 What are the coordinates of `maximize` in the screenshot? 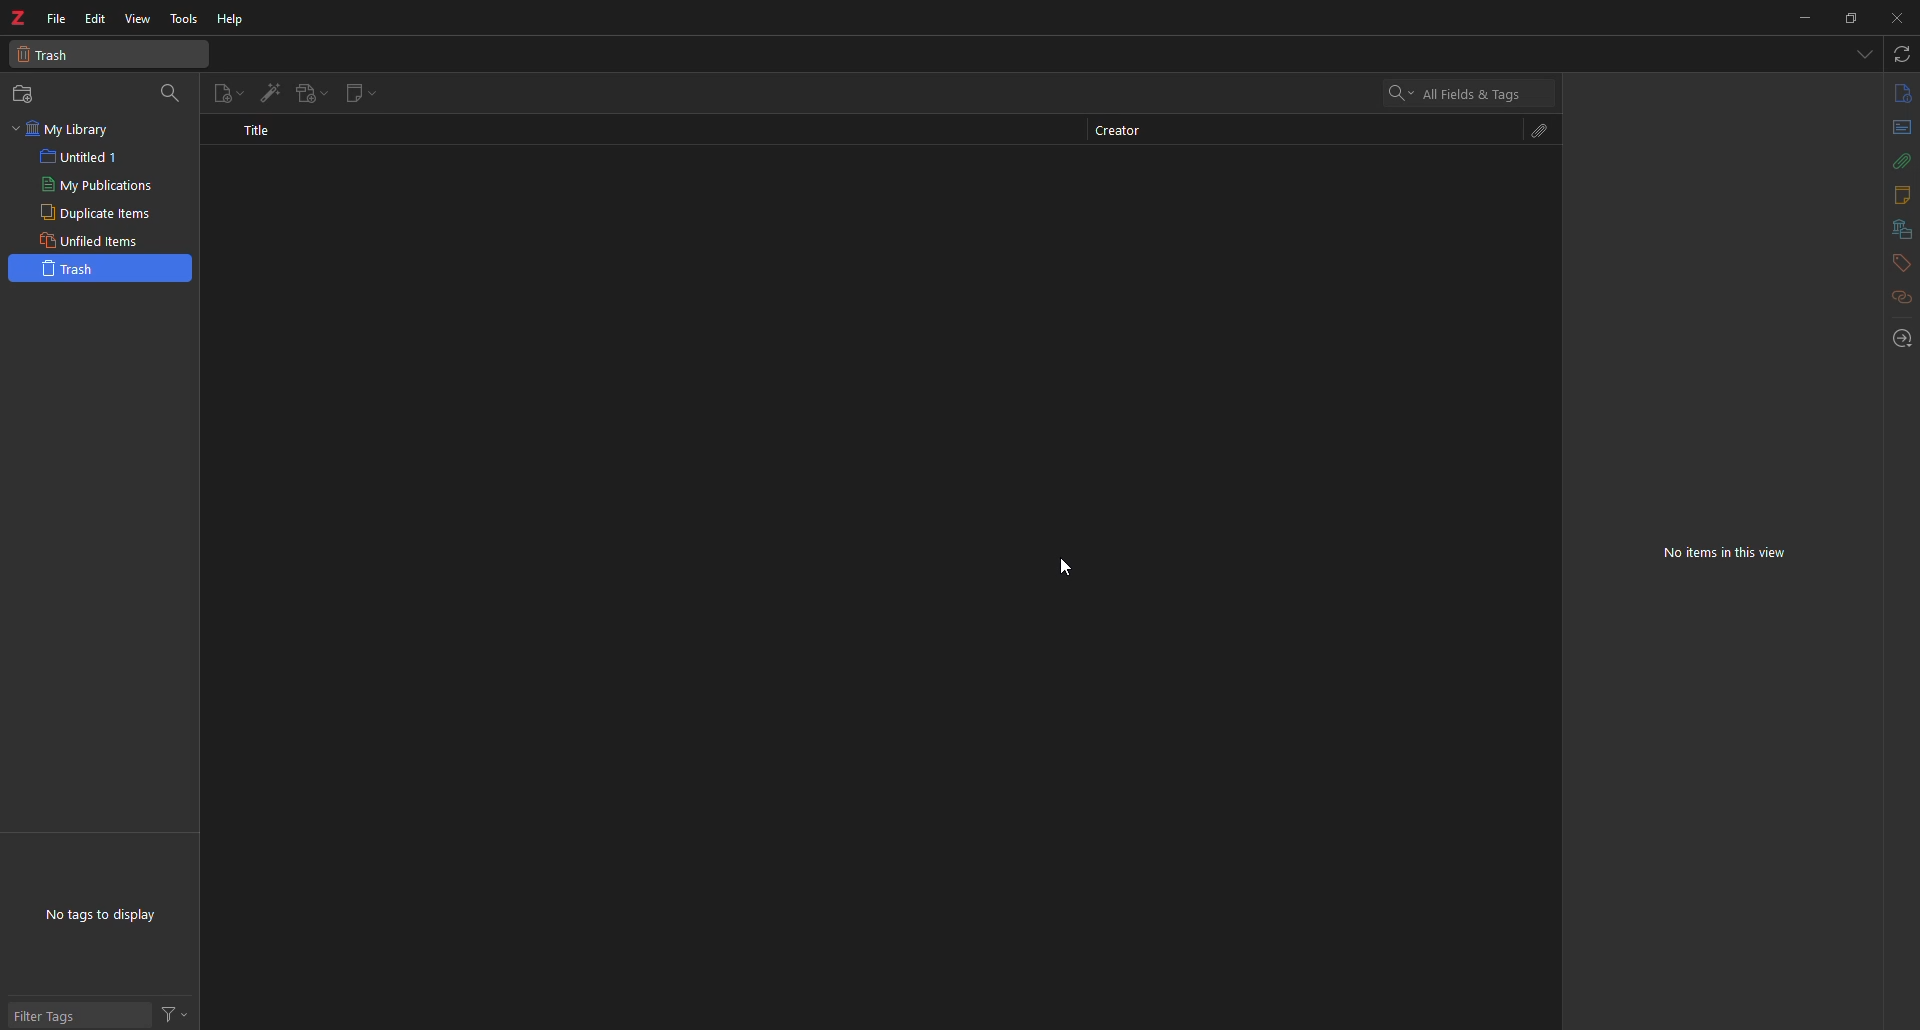 It's located at (1852, 19).